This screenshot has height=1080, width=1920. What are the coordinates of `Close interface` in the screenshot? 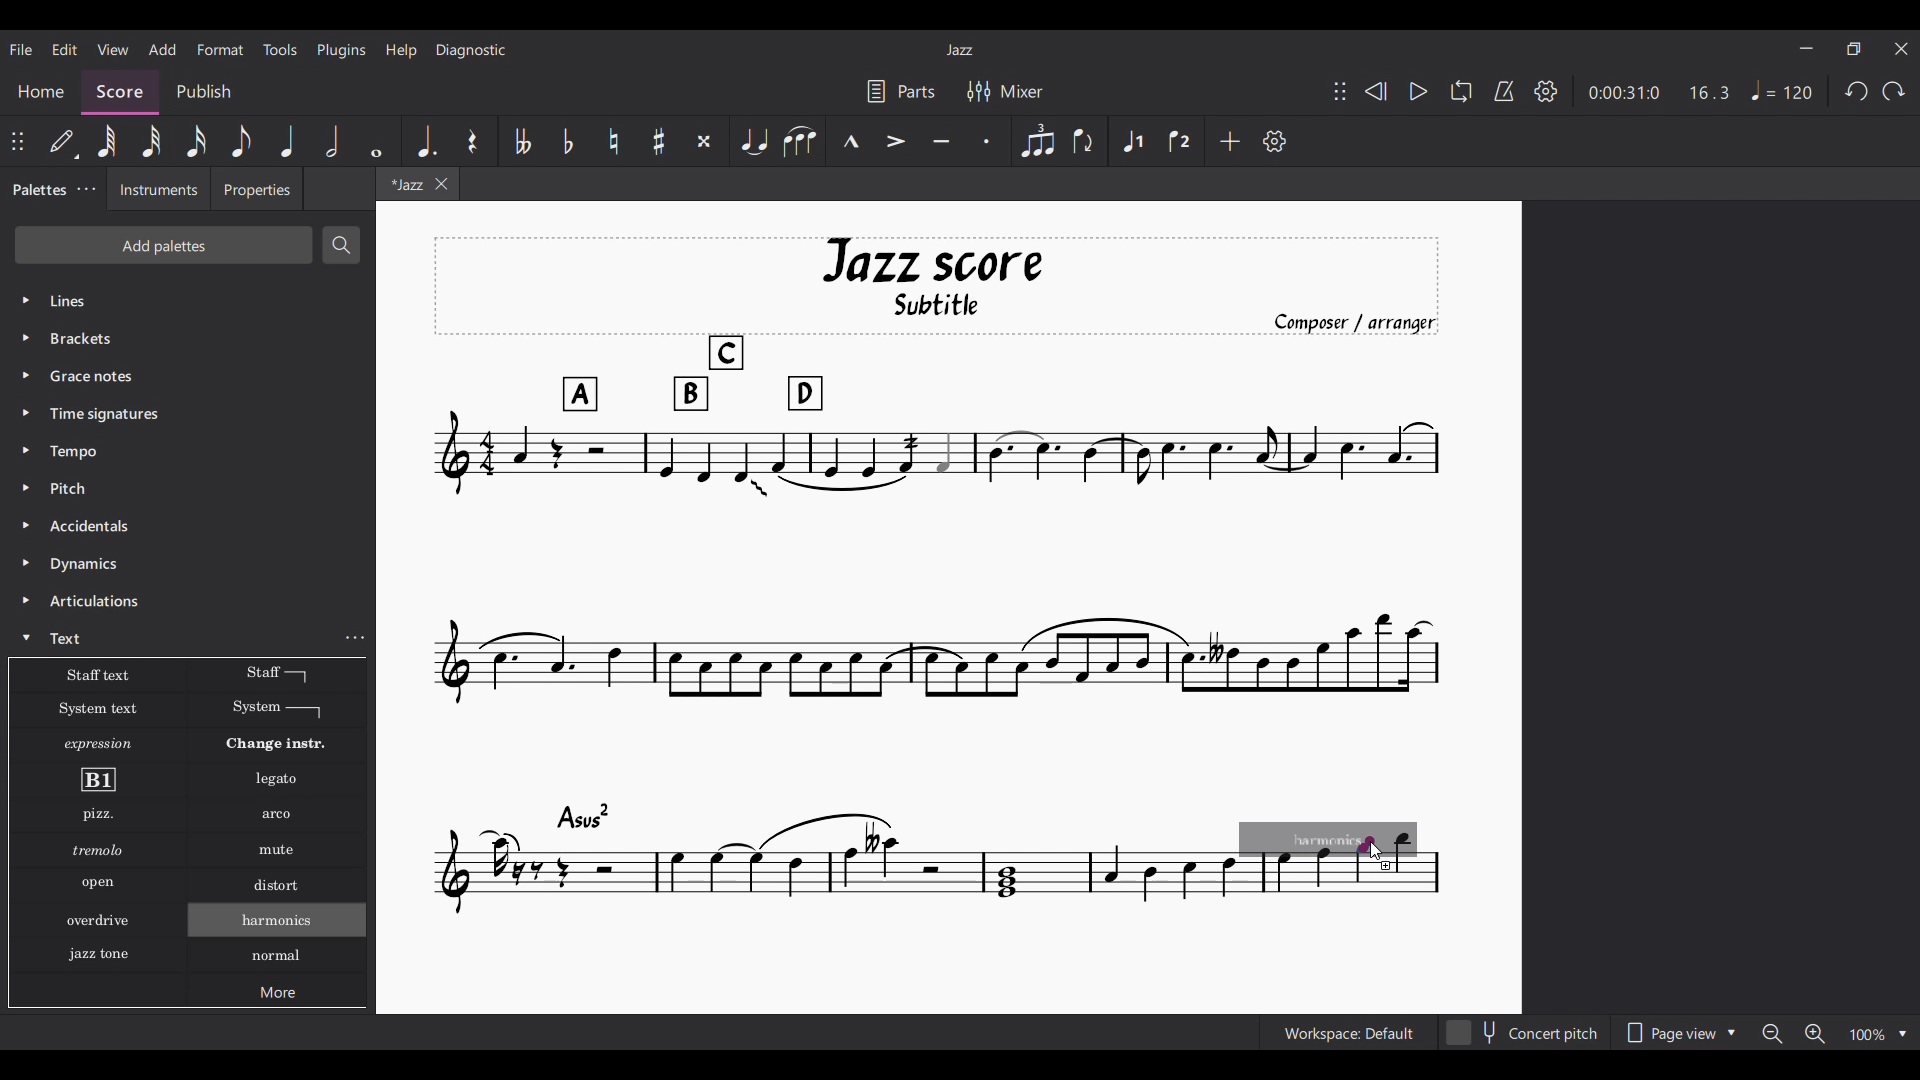 It's located at (1901, 49).